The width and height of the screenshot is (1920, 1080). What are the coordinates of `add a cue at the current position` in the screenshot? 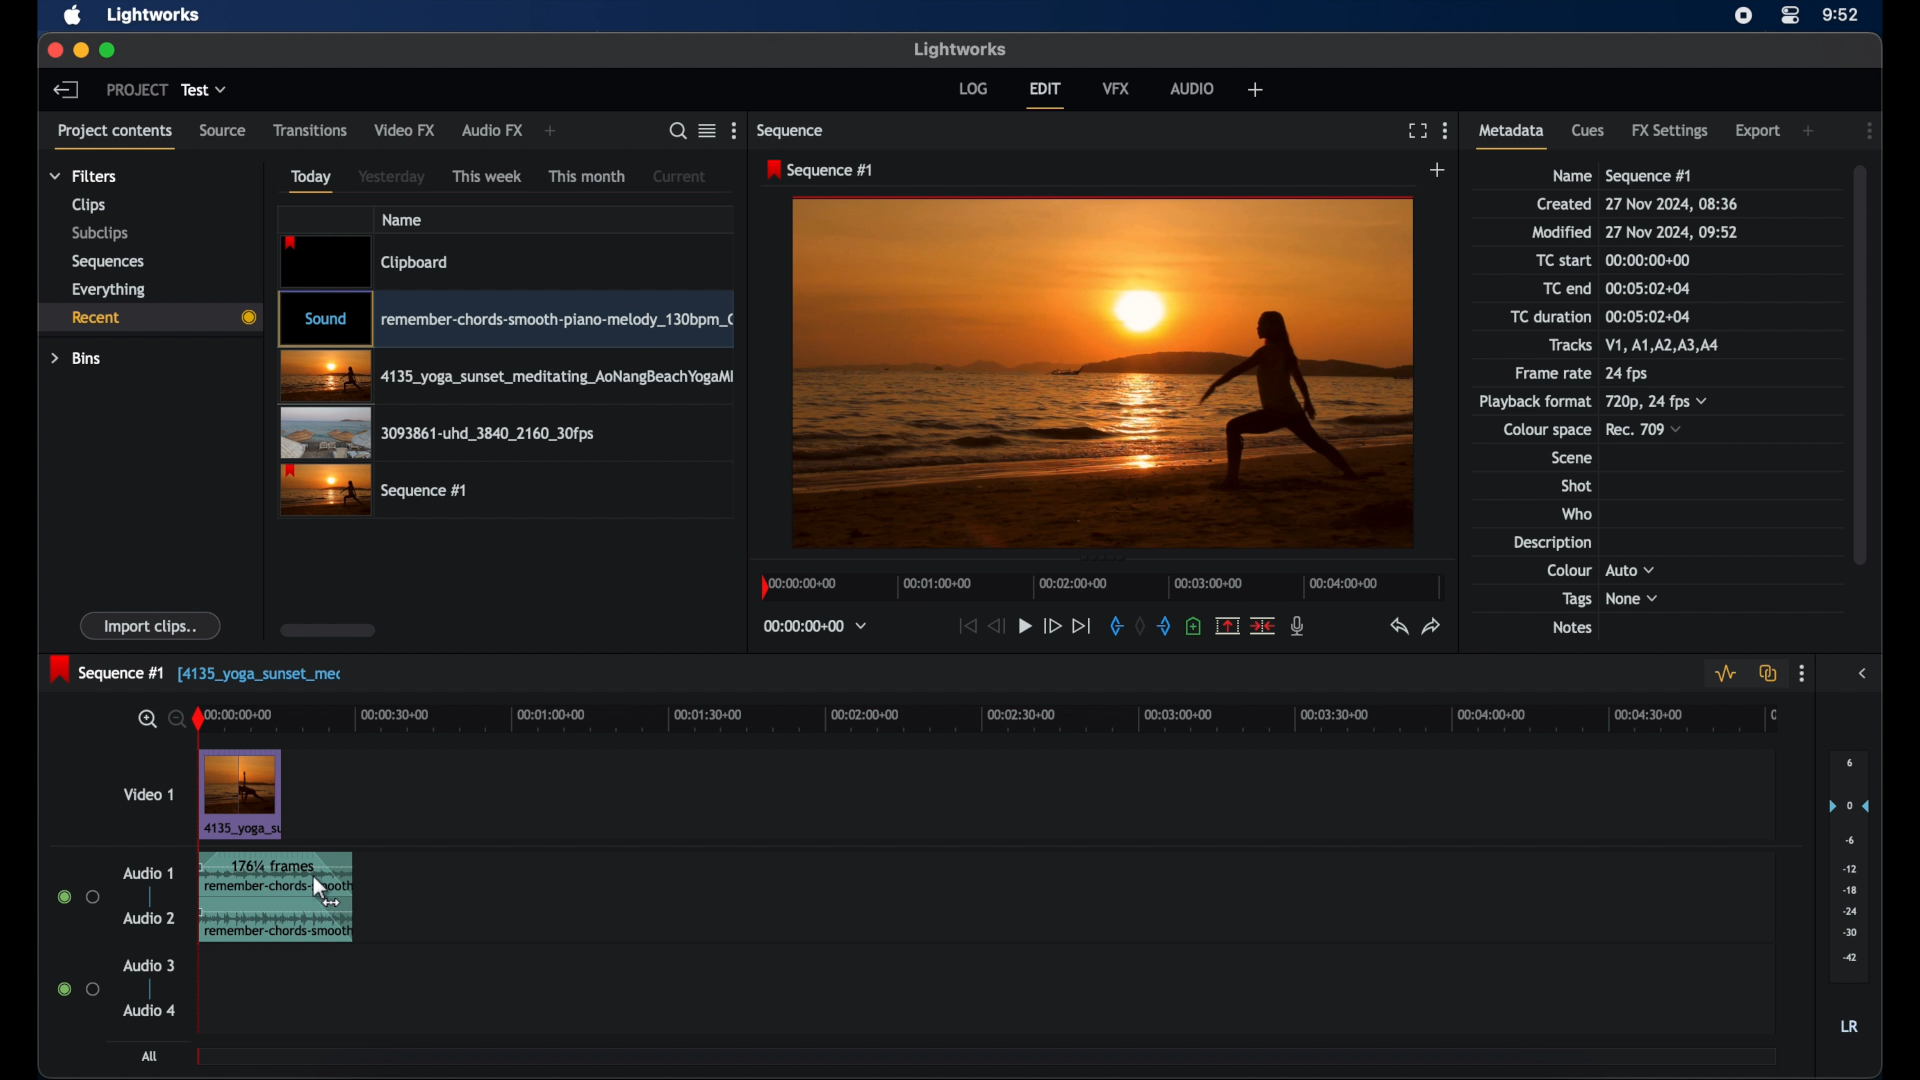 It's located at (1193, 626).